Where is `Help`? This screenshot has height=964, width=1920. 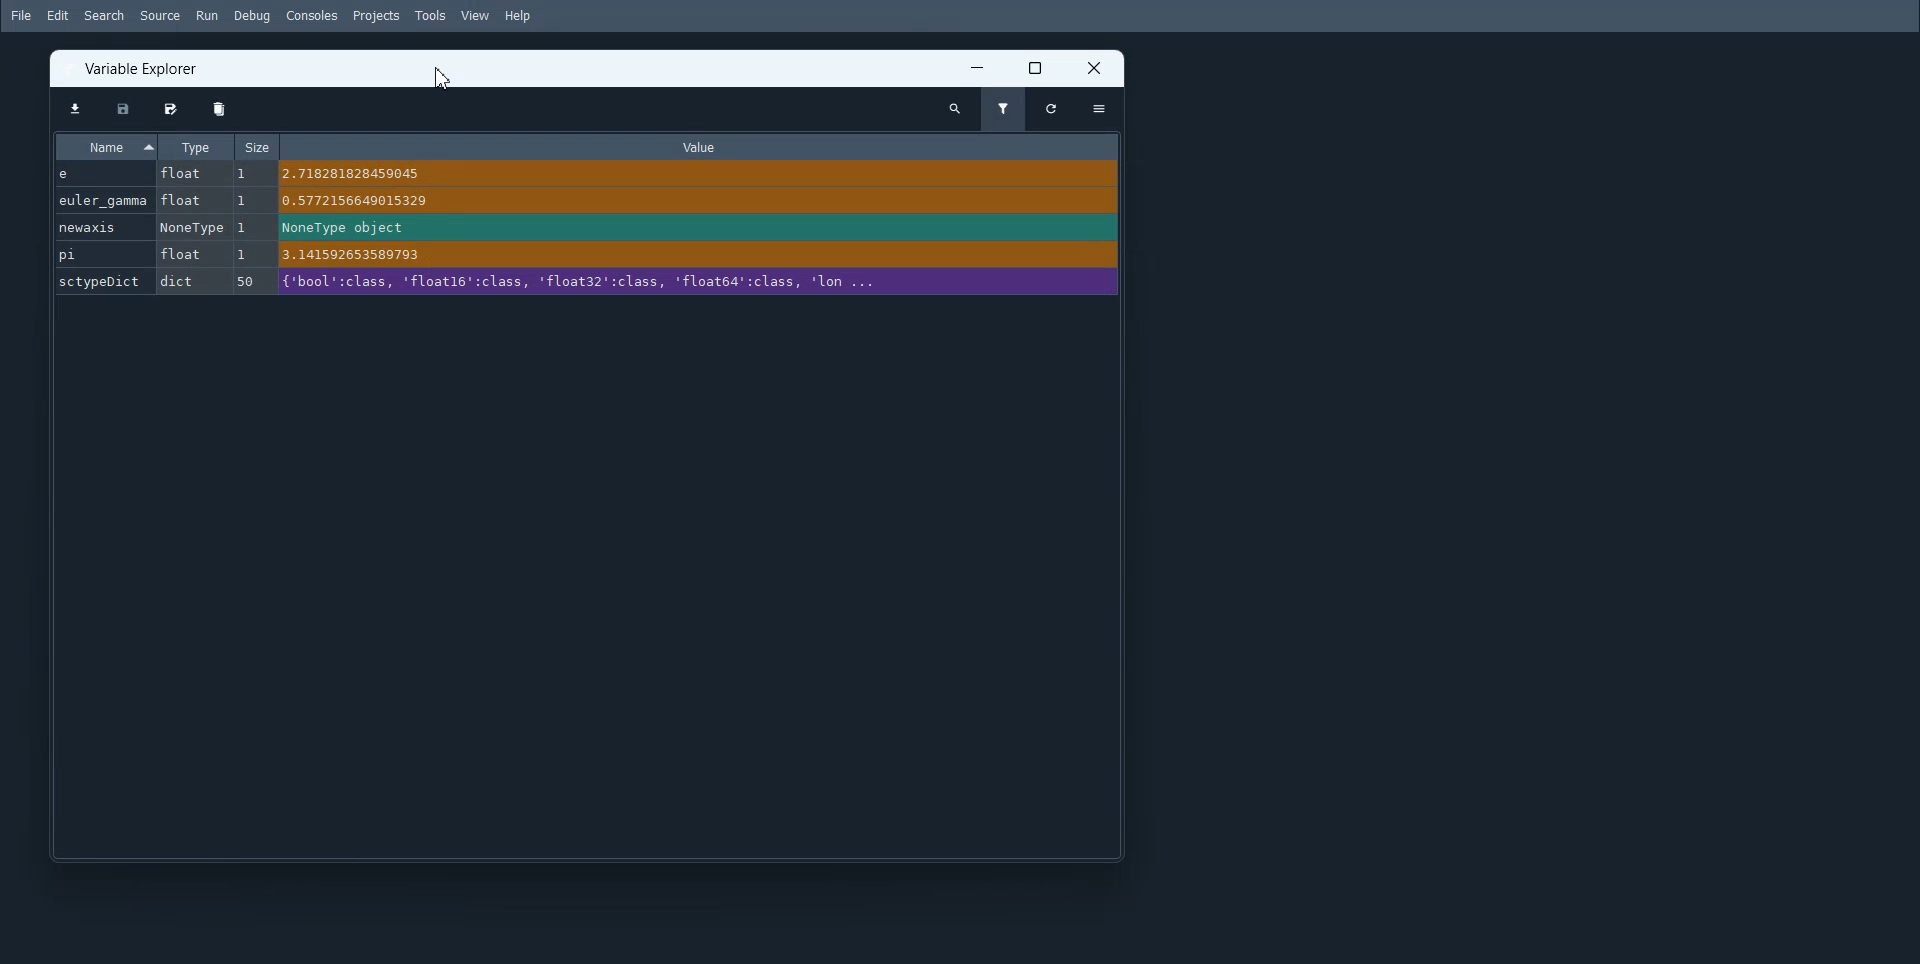 Help is located at coordinates (518, 16).